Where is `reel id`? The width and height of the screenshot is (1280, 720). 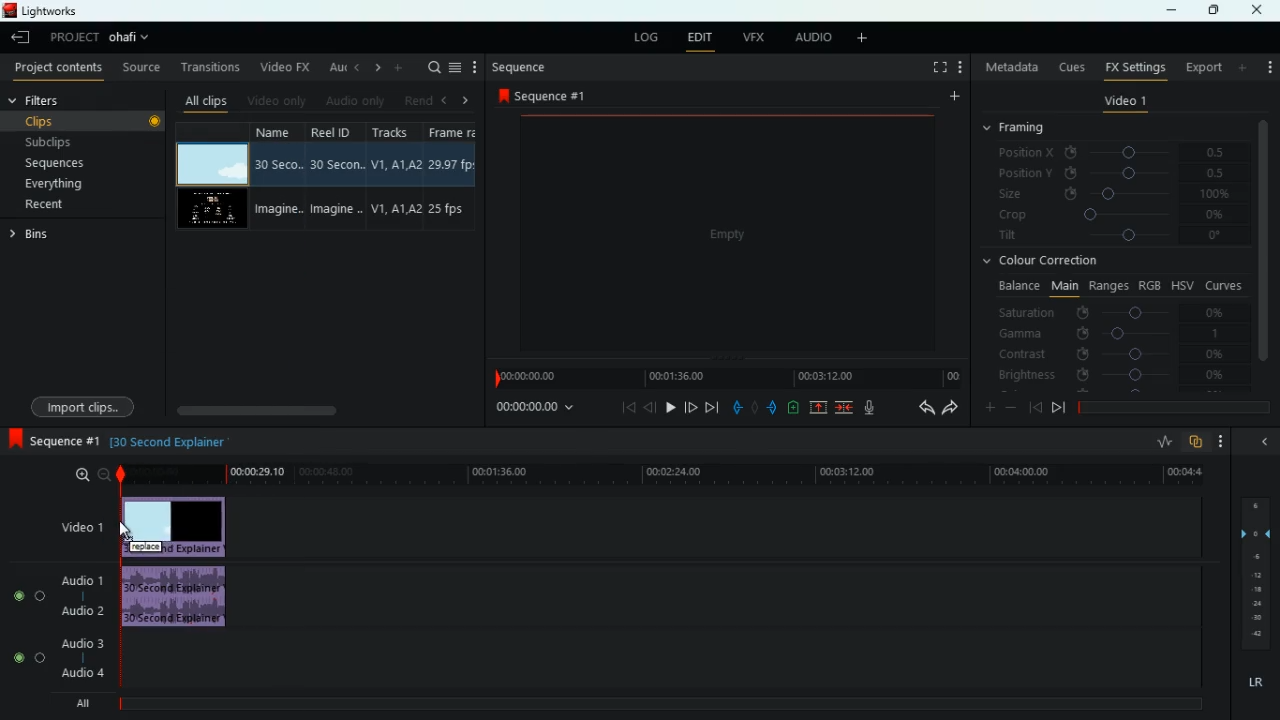
reel id is located at coordinates (329, 175).